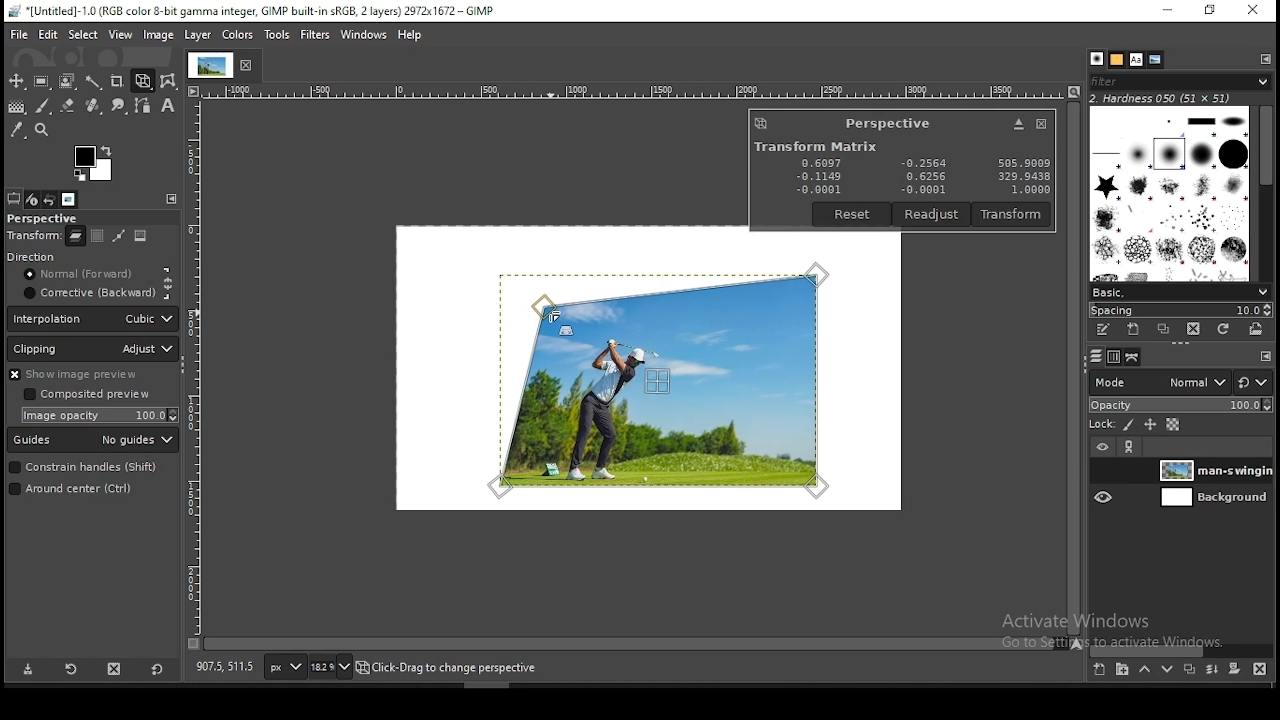 The image size is (1280, 720). What do you see at coordinates (93, 319) in the screenshot?
I see `interpolation` at bounding box center [93, 319].